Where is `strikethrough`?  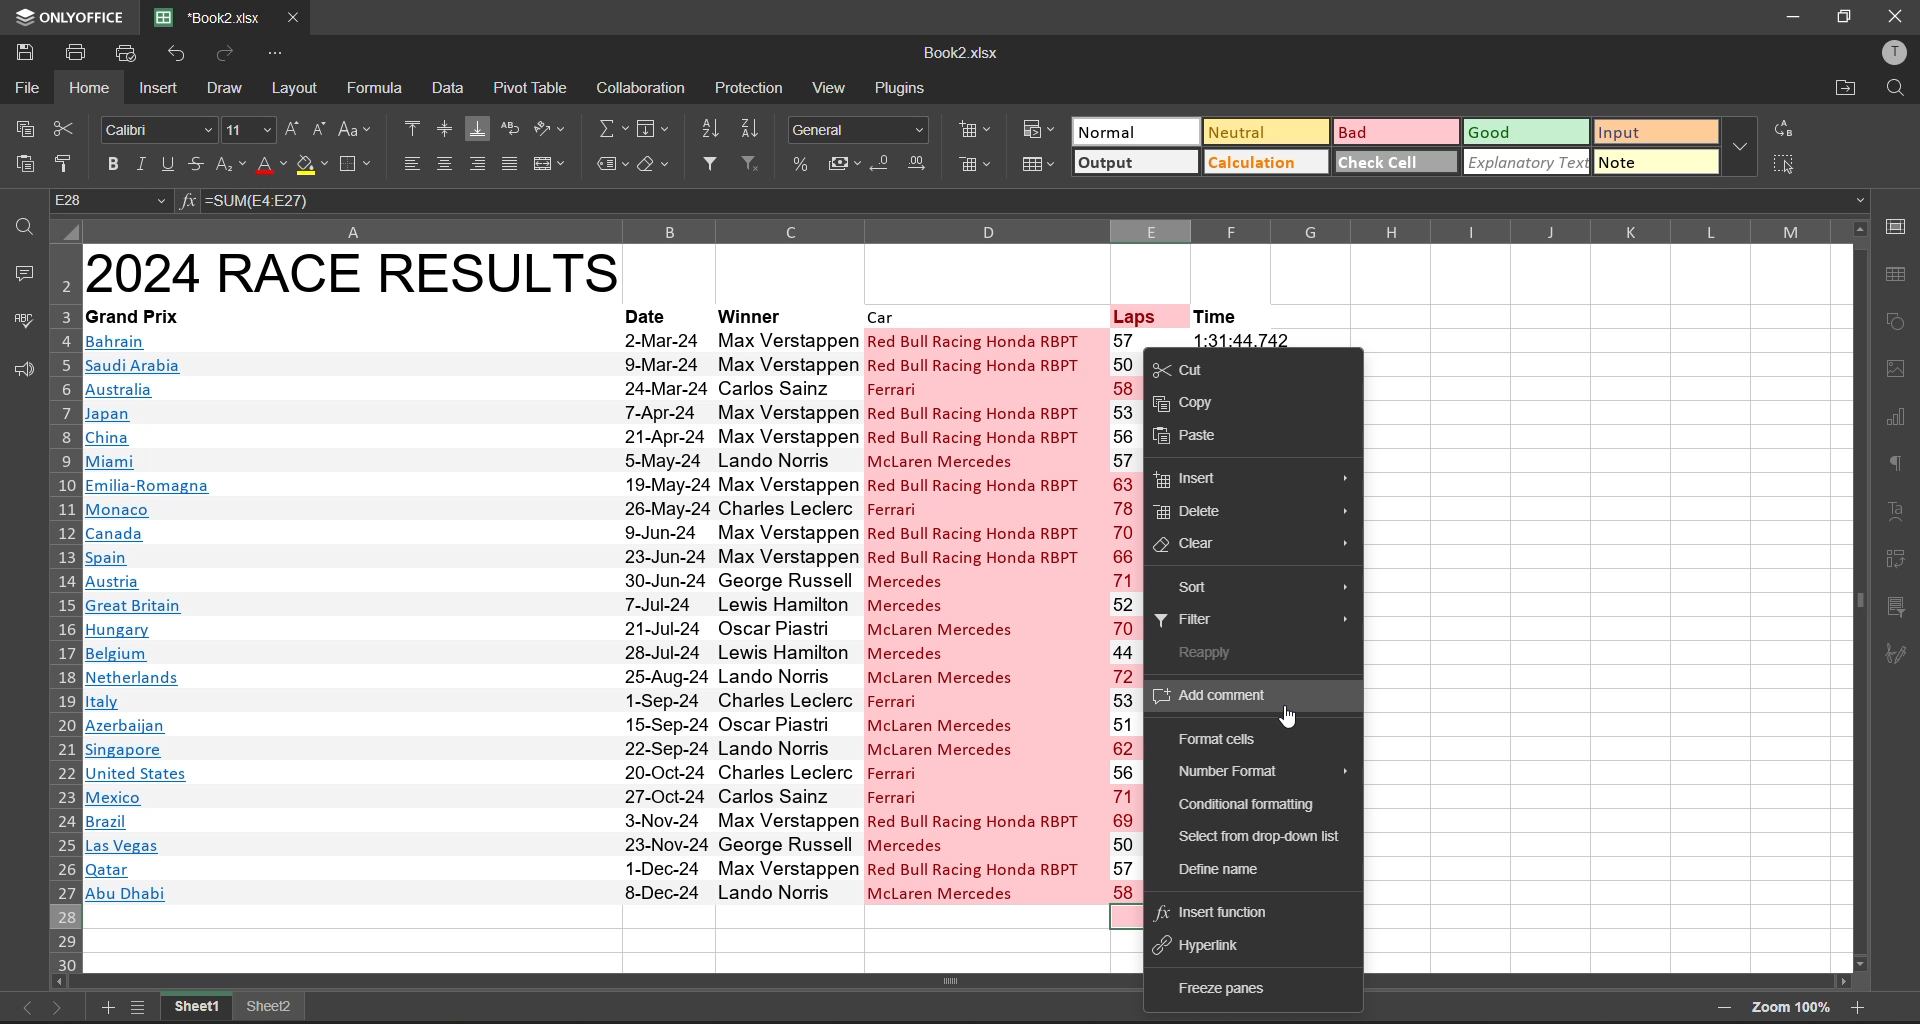
strikethrough is located at coordinates (199, 165).